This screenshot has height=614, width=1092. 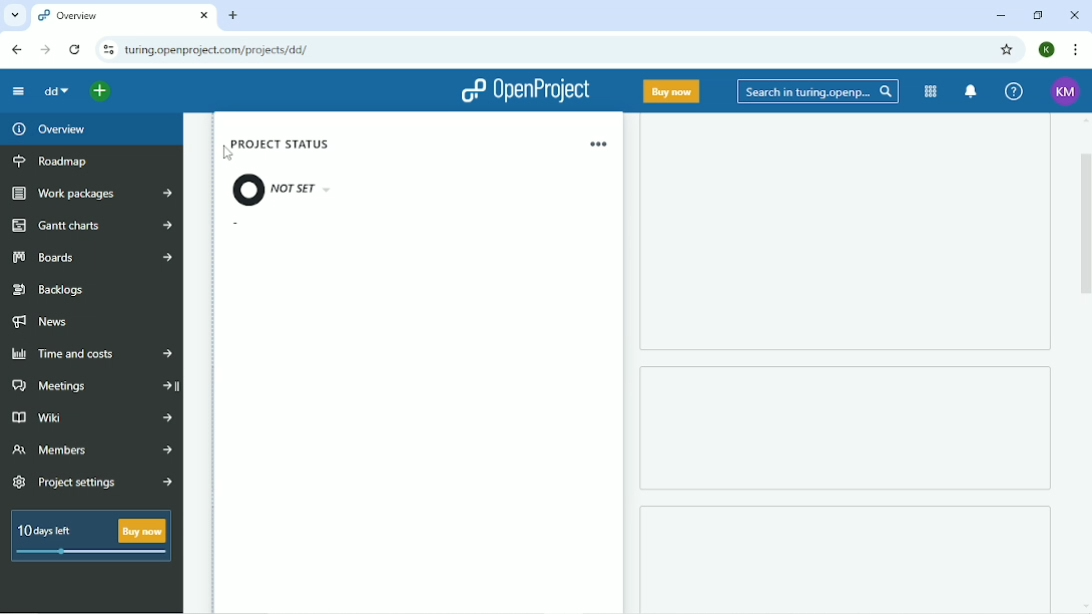 I want to click on Account, so click(x=1048, y=50).